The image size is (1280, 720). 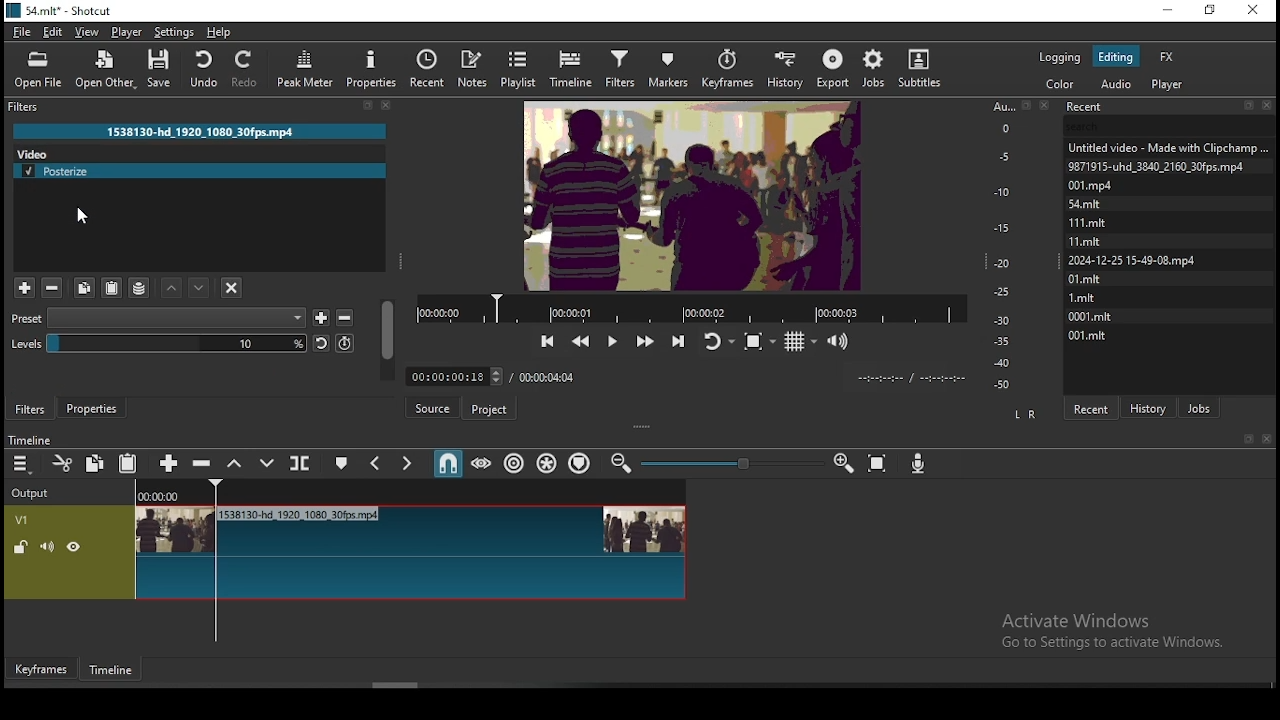 I want to click on logging, so click(x=1059, y=55).